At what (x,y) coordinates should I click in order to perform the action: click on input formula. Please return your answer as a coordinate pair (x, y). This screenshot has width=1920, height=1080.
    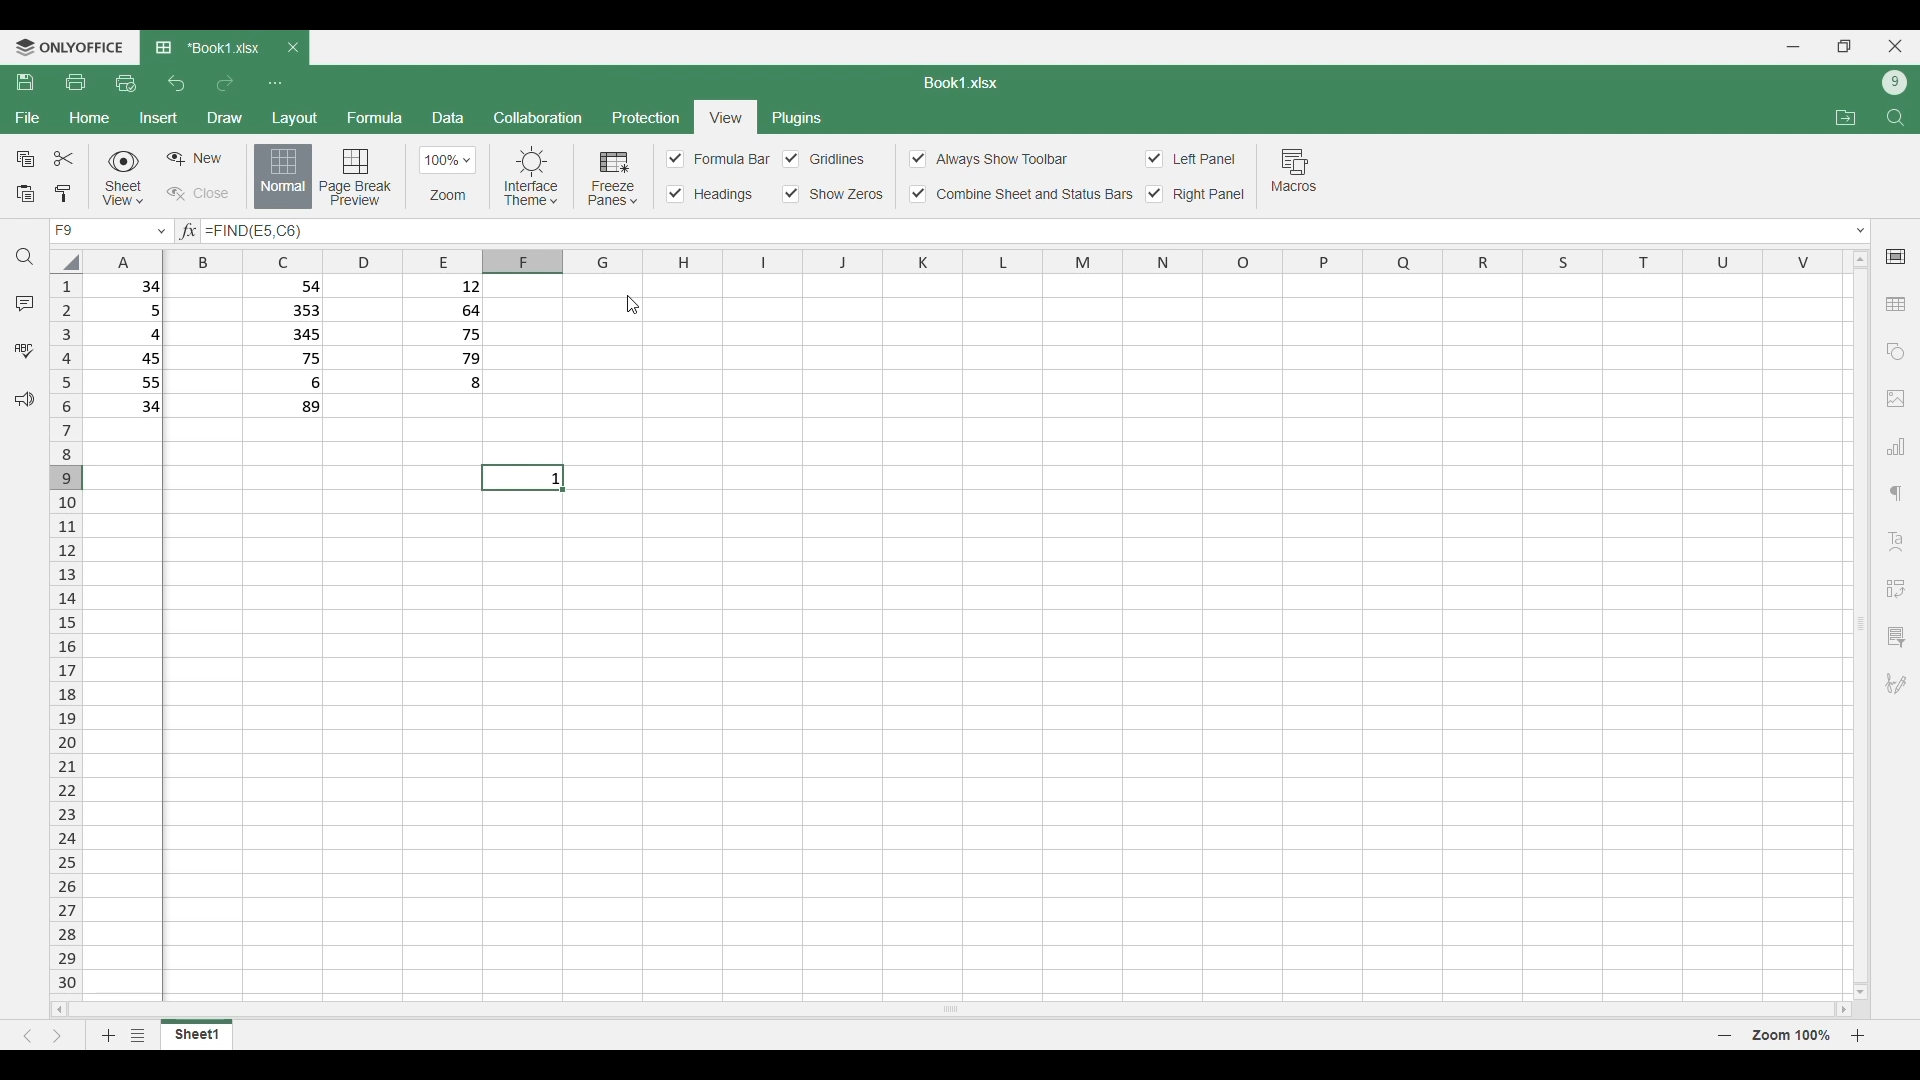
    Looking at the image, I should click on (192, 233).